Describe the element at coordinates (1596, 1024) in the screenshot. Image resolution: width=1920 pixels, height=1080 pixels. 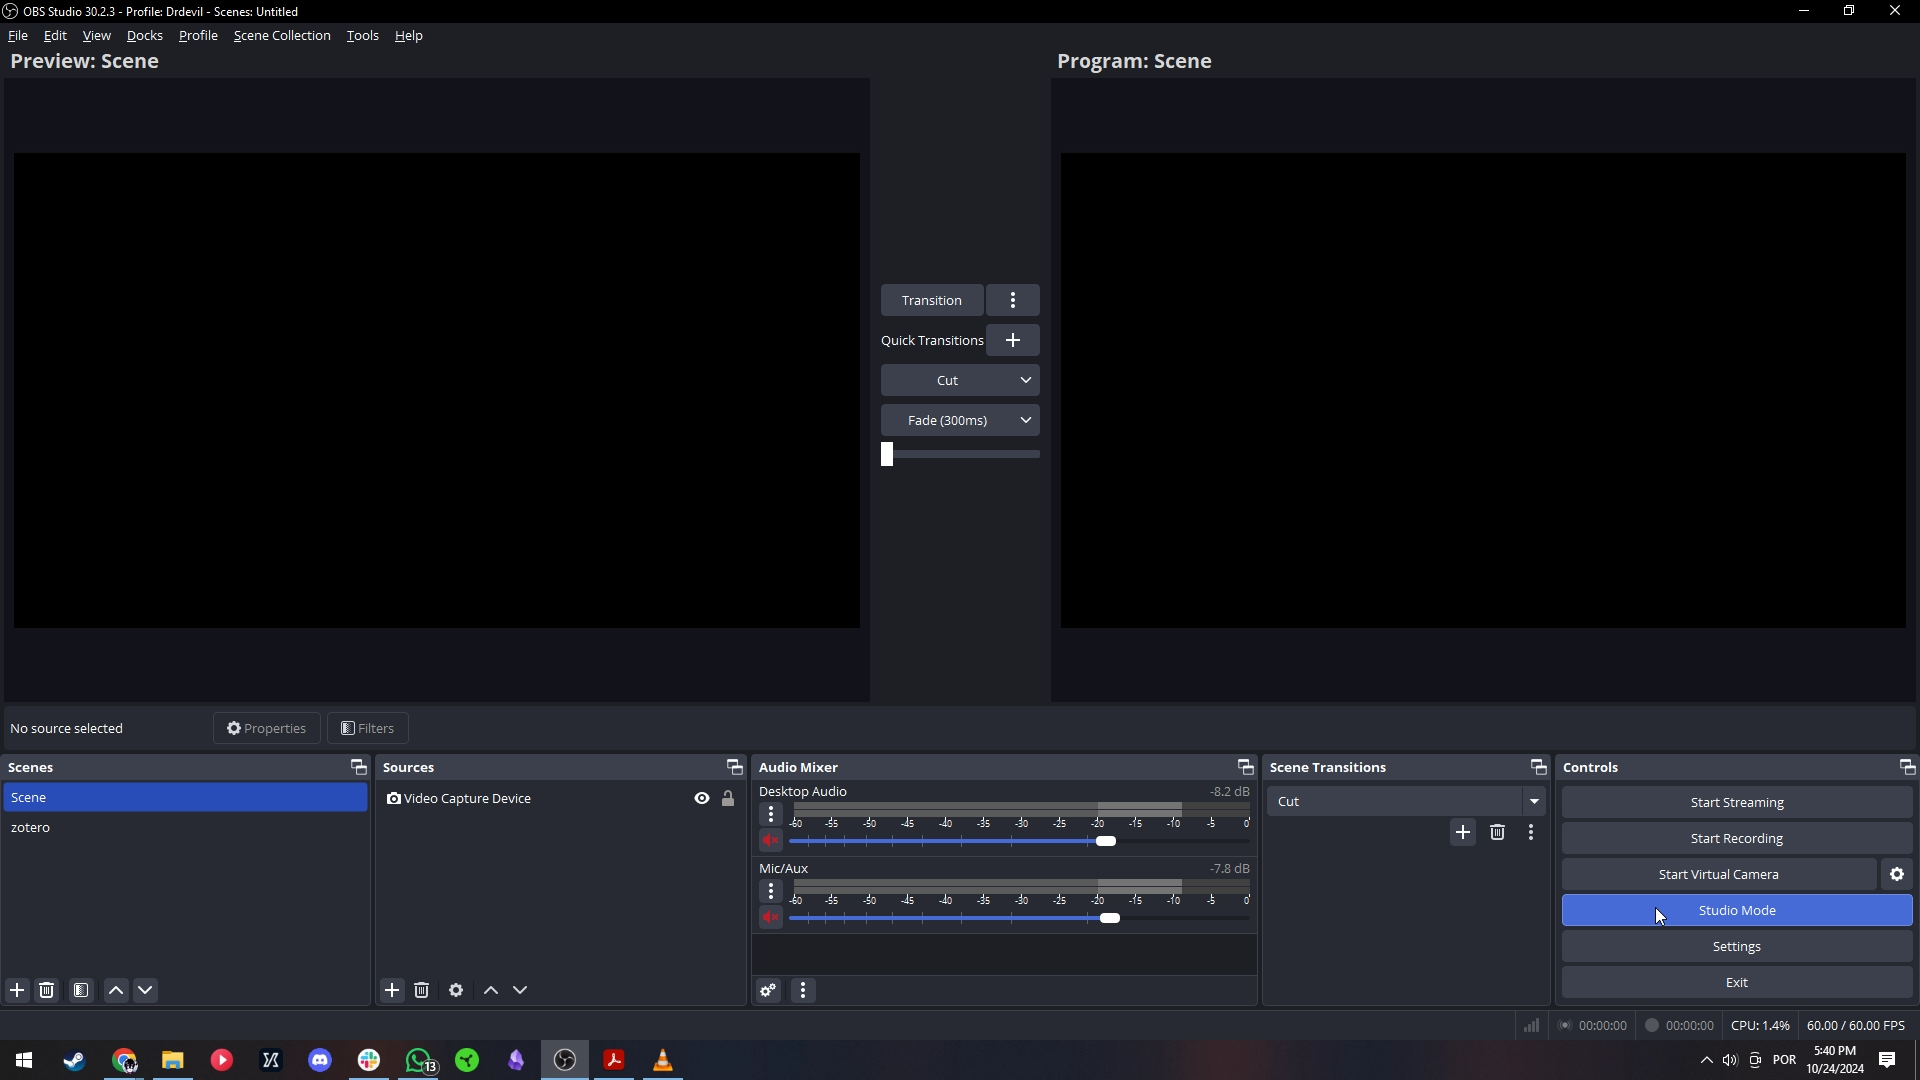
I see `Streaming runtime` at that location.